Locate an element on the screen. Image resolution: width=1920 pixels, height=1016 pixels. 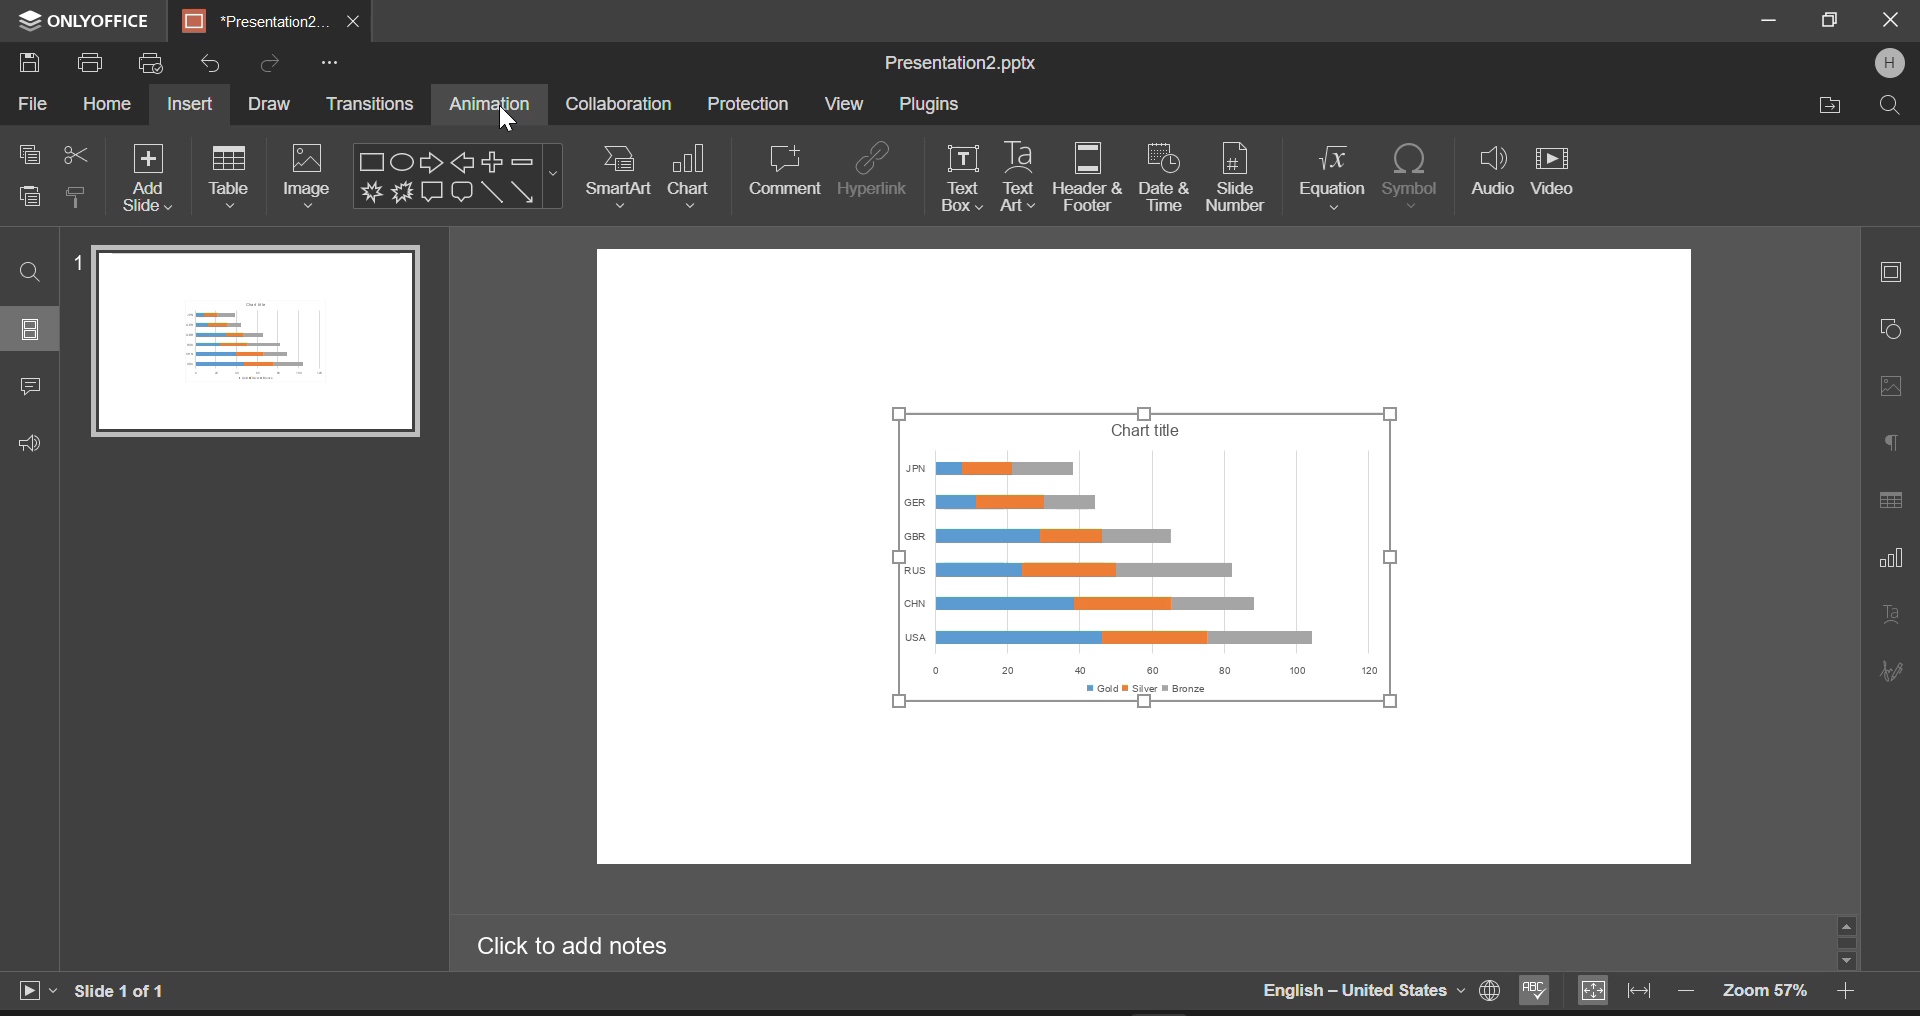
Slide 1 is located at coordinates (247, 340).